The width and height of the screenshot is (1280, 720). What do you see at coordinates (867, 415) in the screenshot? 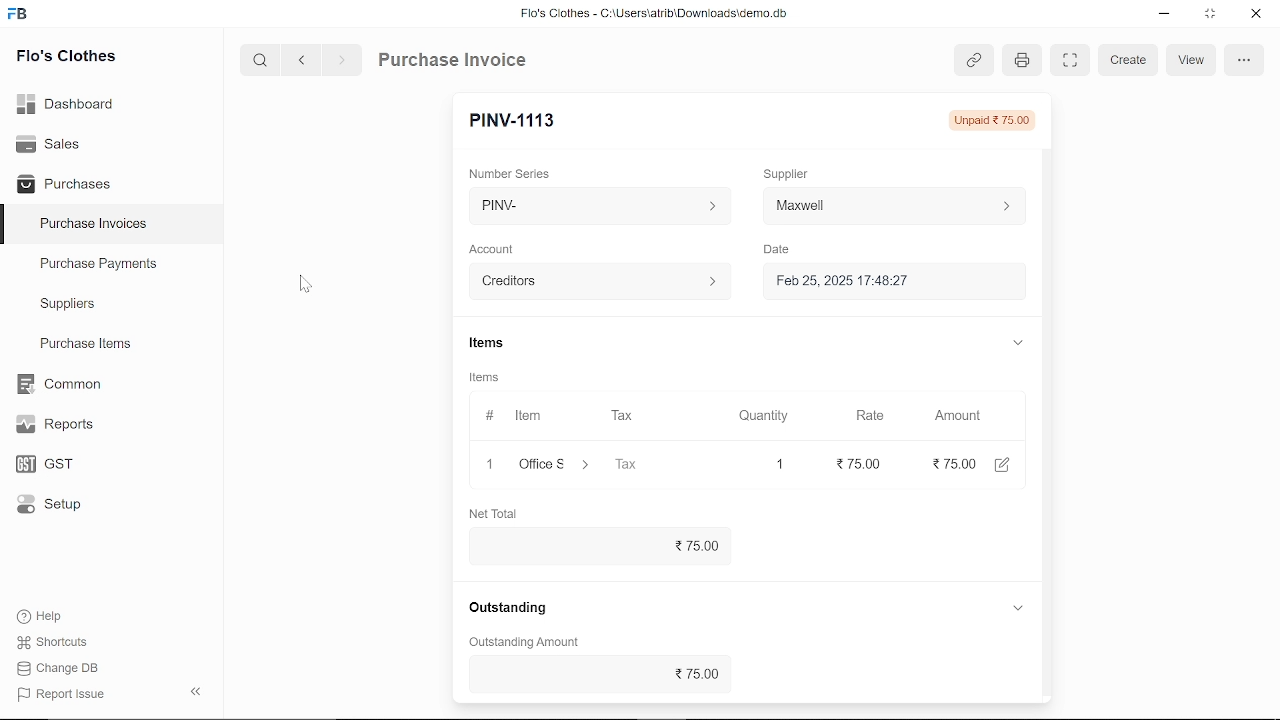
I see `Rate` at bounding box center [867, 415].